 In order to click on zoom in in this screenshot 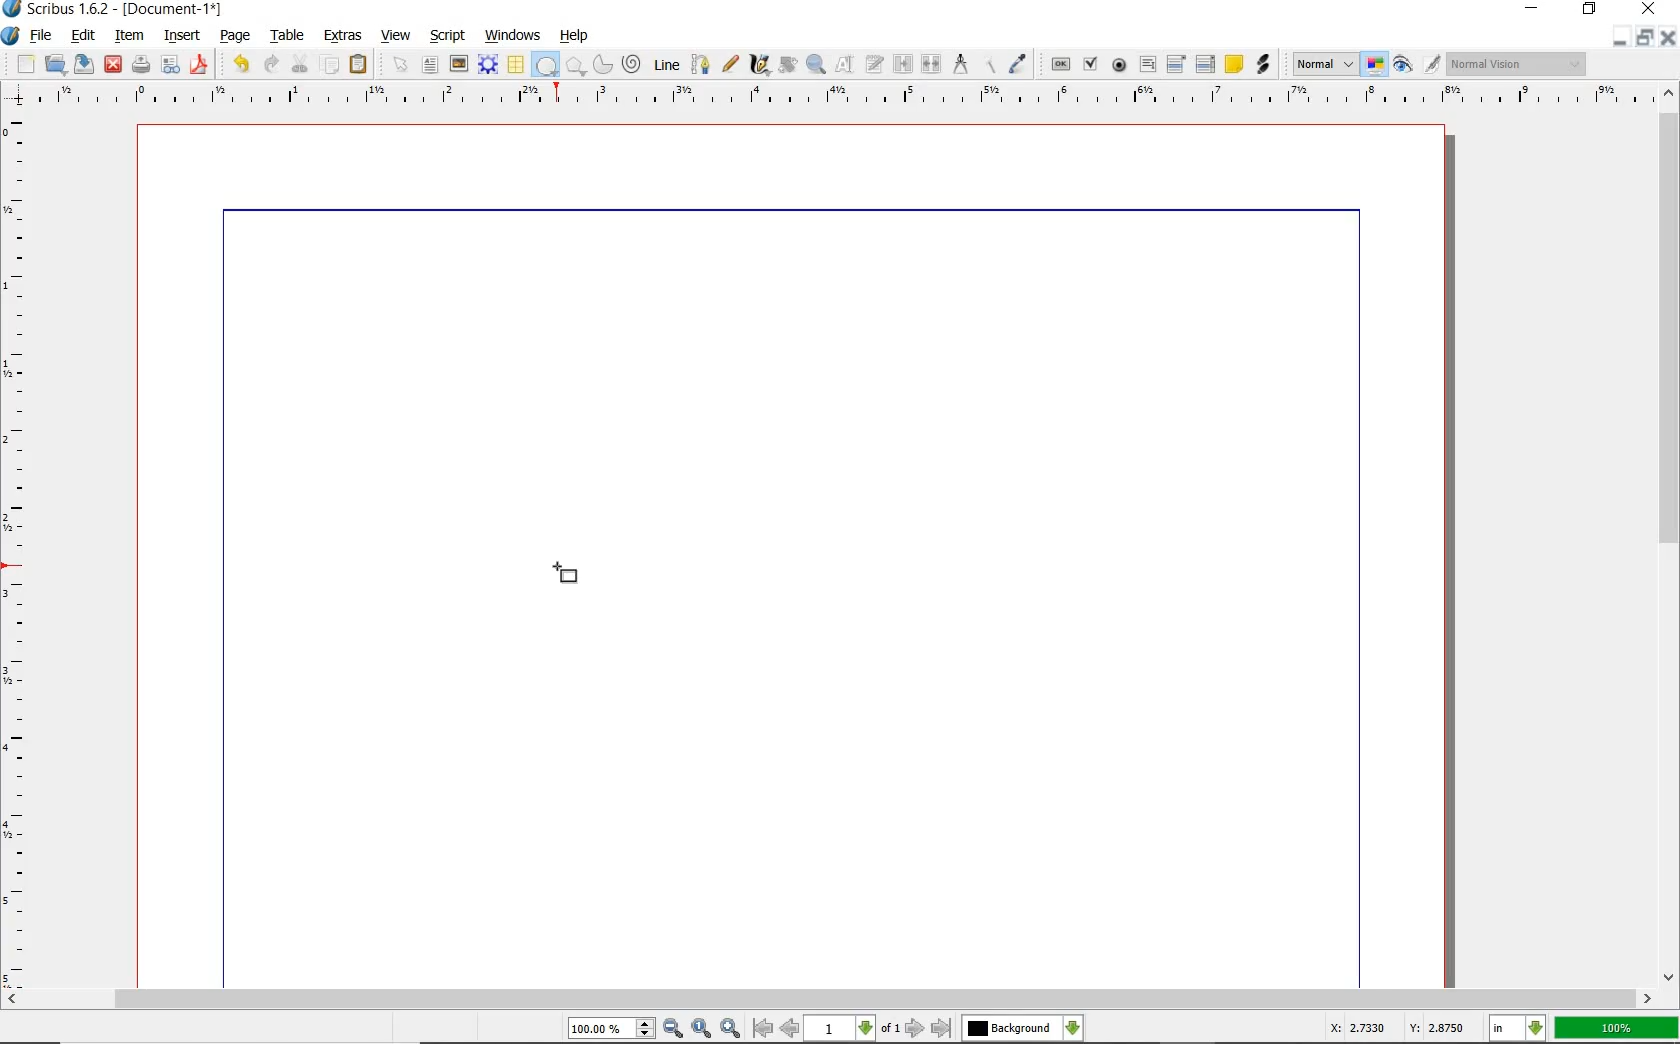, I will do `click(732, 1027)`.